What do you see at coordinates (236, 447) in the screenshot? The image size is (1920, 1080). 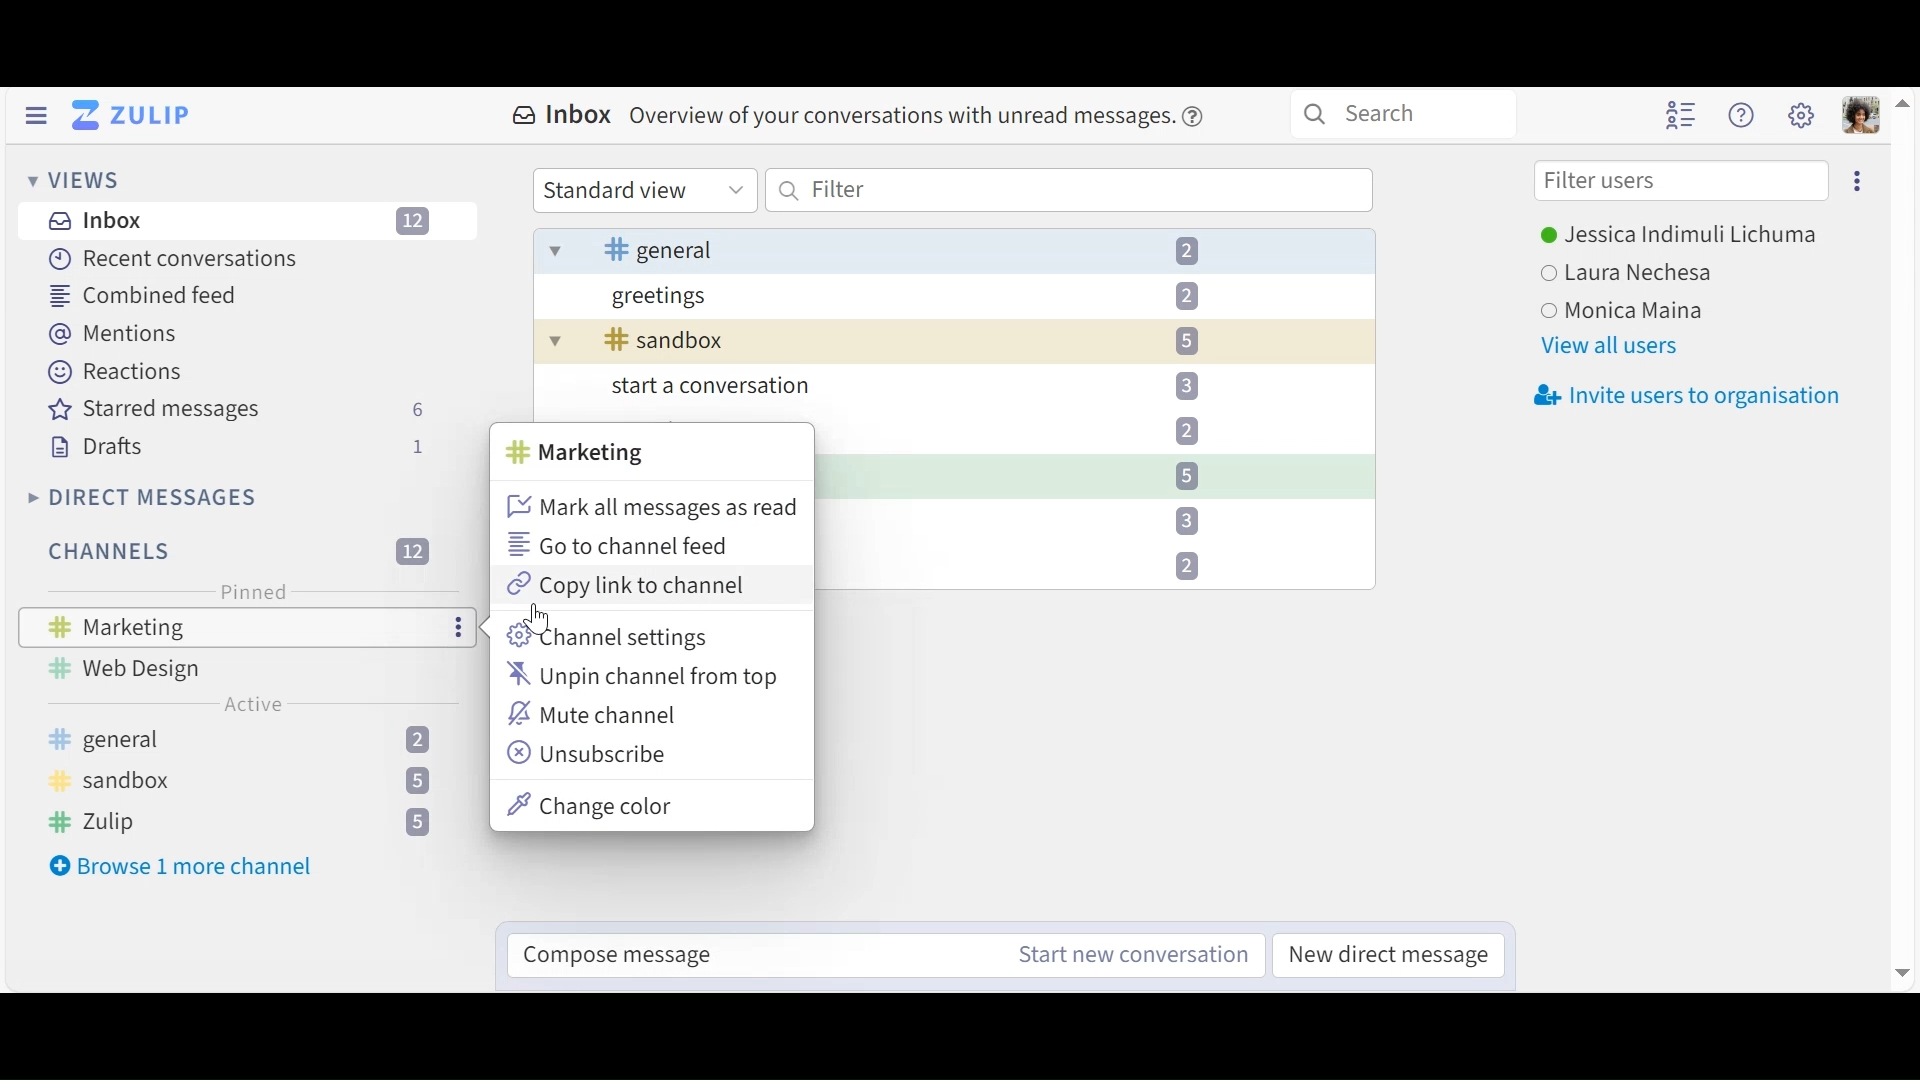 I see `Drafts` at bounding box center [236, 447].